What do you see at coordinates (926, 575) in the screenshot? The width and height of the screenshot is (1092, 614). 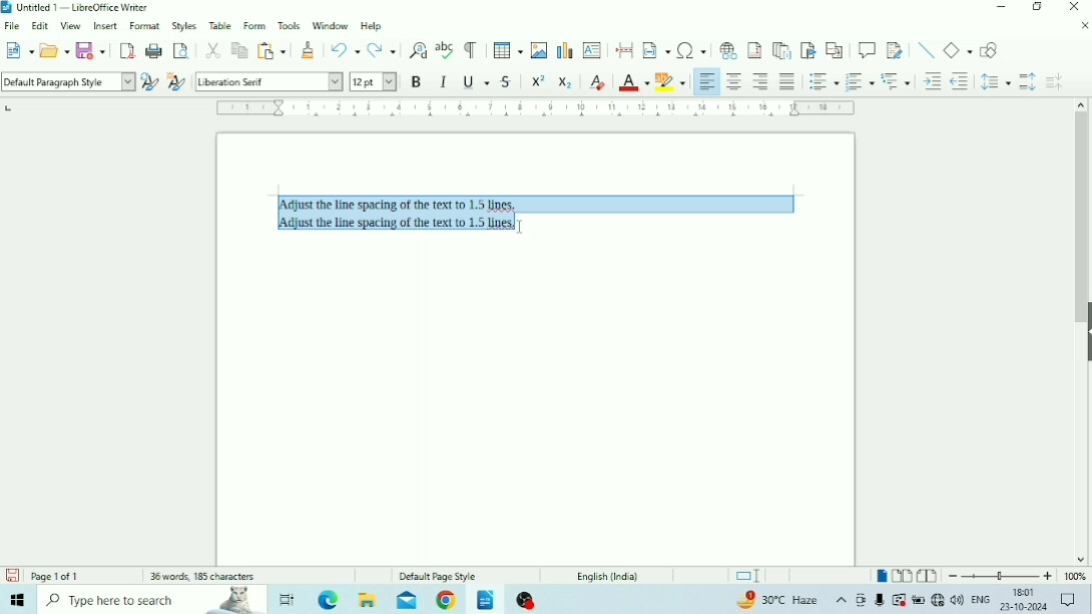 I see `Book view` at bounding box center [926, 575].